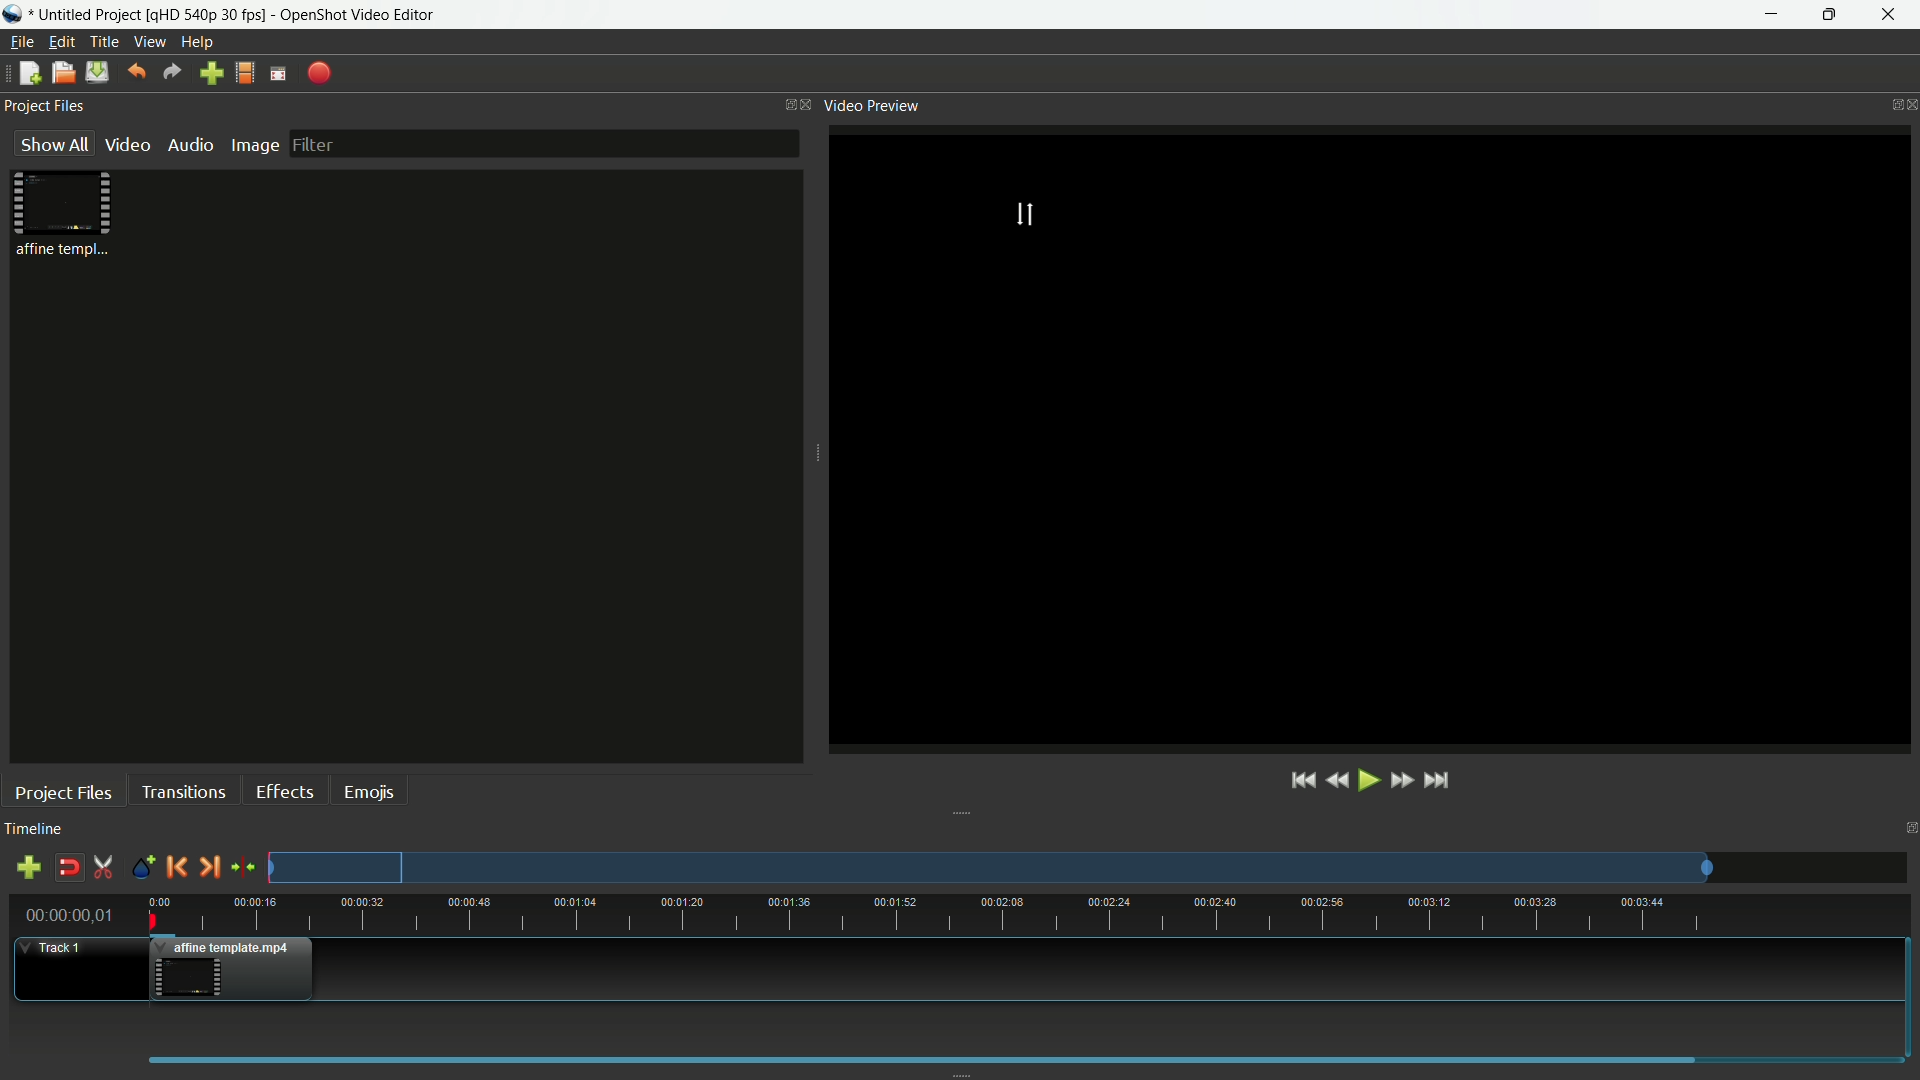  I want to click on redo, so click(173, 72).